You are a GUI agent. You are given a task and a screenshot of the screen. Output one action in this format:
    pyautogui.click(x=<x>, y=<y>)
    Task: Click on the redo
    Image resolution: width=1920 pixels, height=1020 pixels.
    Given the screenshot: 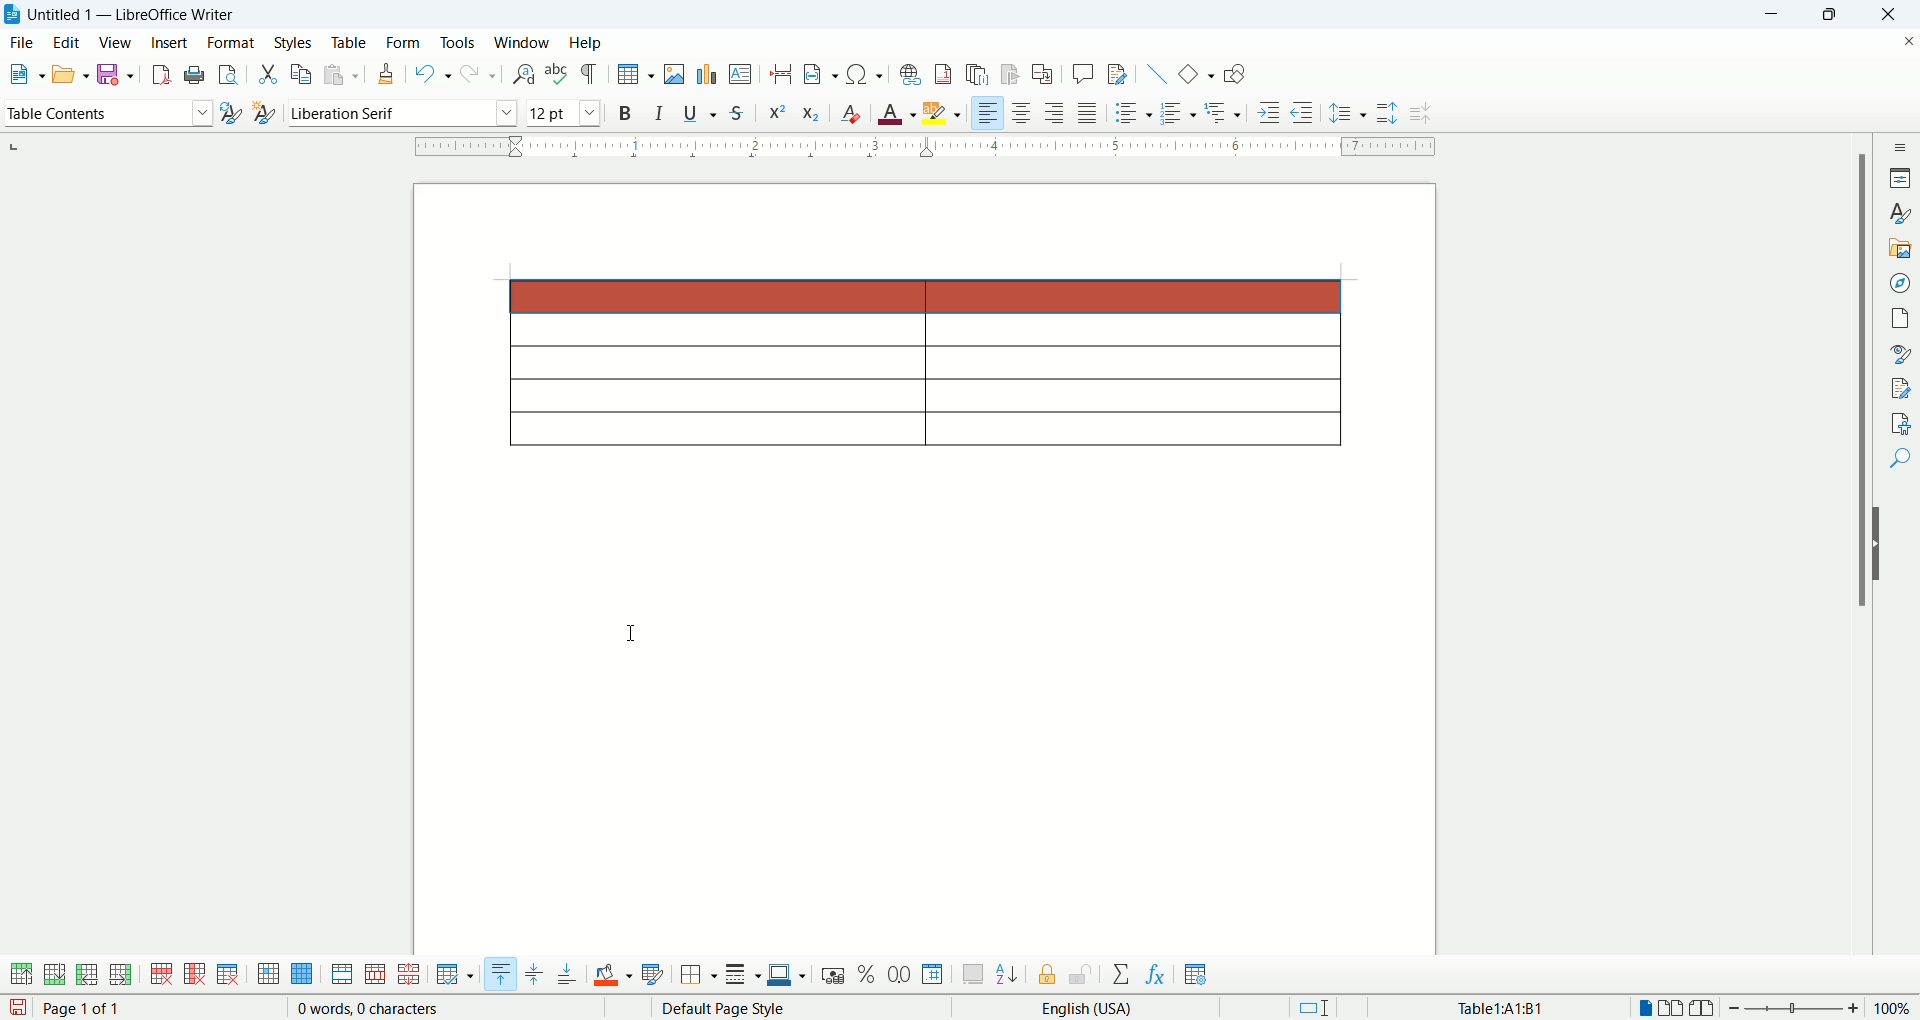 What is the action you would take?
    pyautogui.click(x=480, y=72)
    